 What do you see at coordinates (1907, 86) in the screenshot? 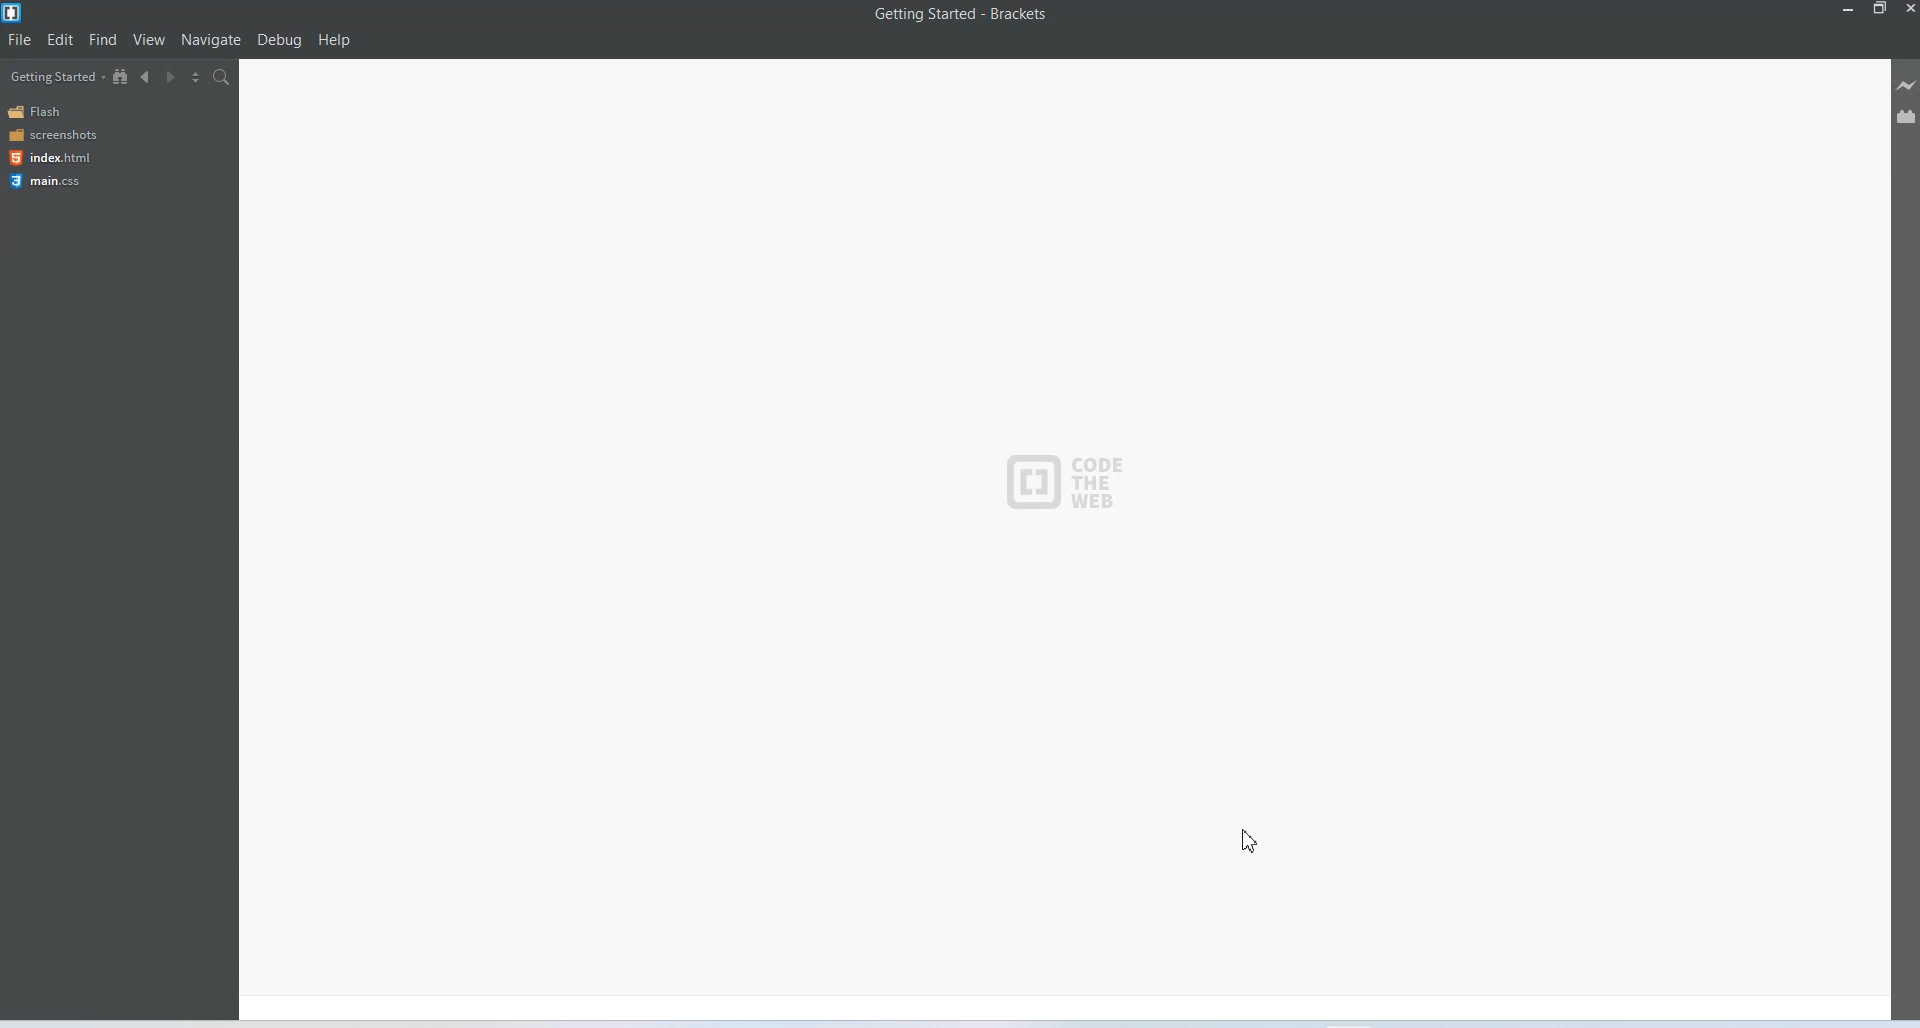
I see `Live Preview` at bounding box center [1907, 86].